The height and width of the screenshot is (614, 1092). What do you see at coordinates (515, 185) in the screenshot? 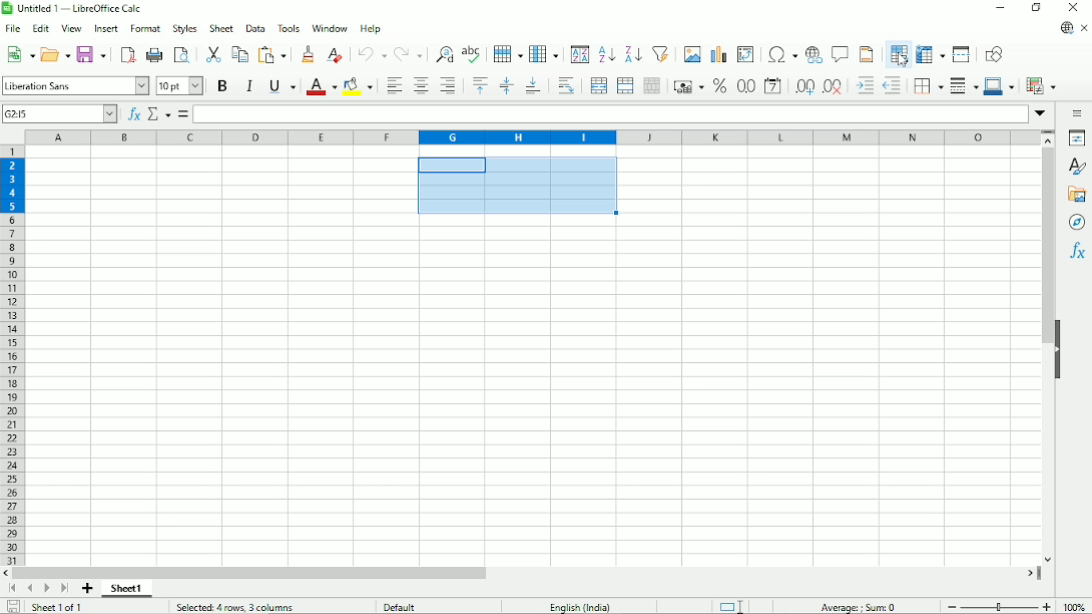
I see `Selected cells` at bounding box center [515, 185].